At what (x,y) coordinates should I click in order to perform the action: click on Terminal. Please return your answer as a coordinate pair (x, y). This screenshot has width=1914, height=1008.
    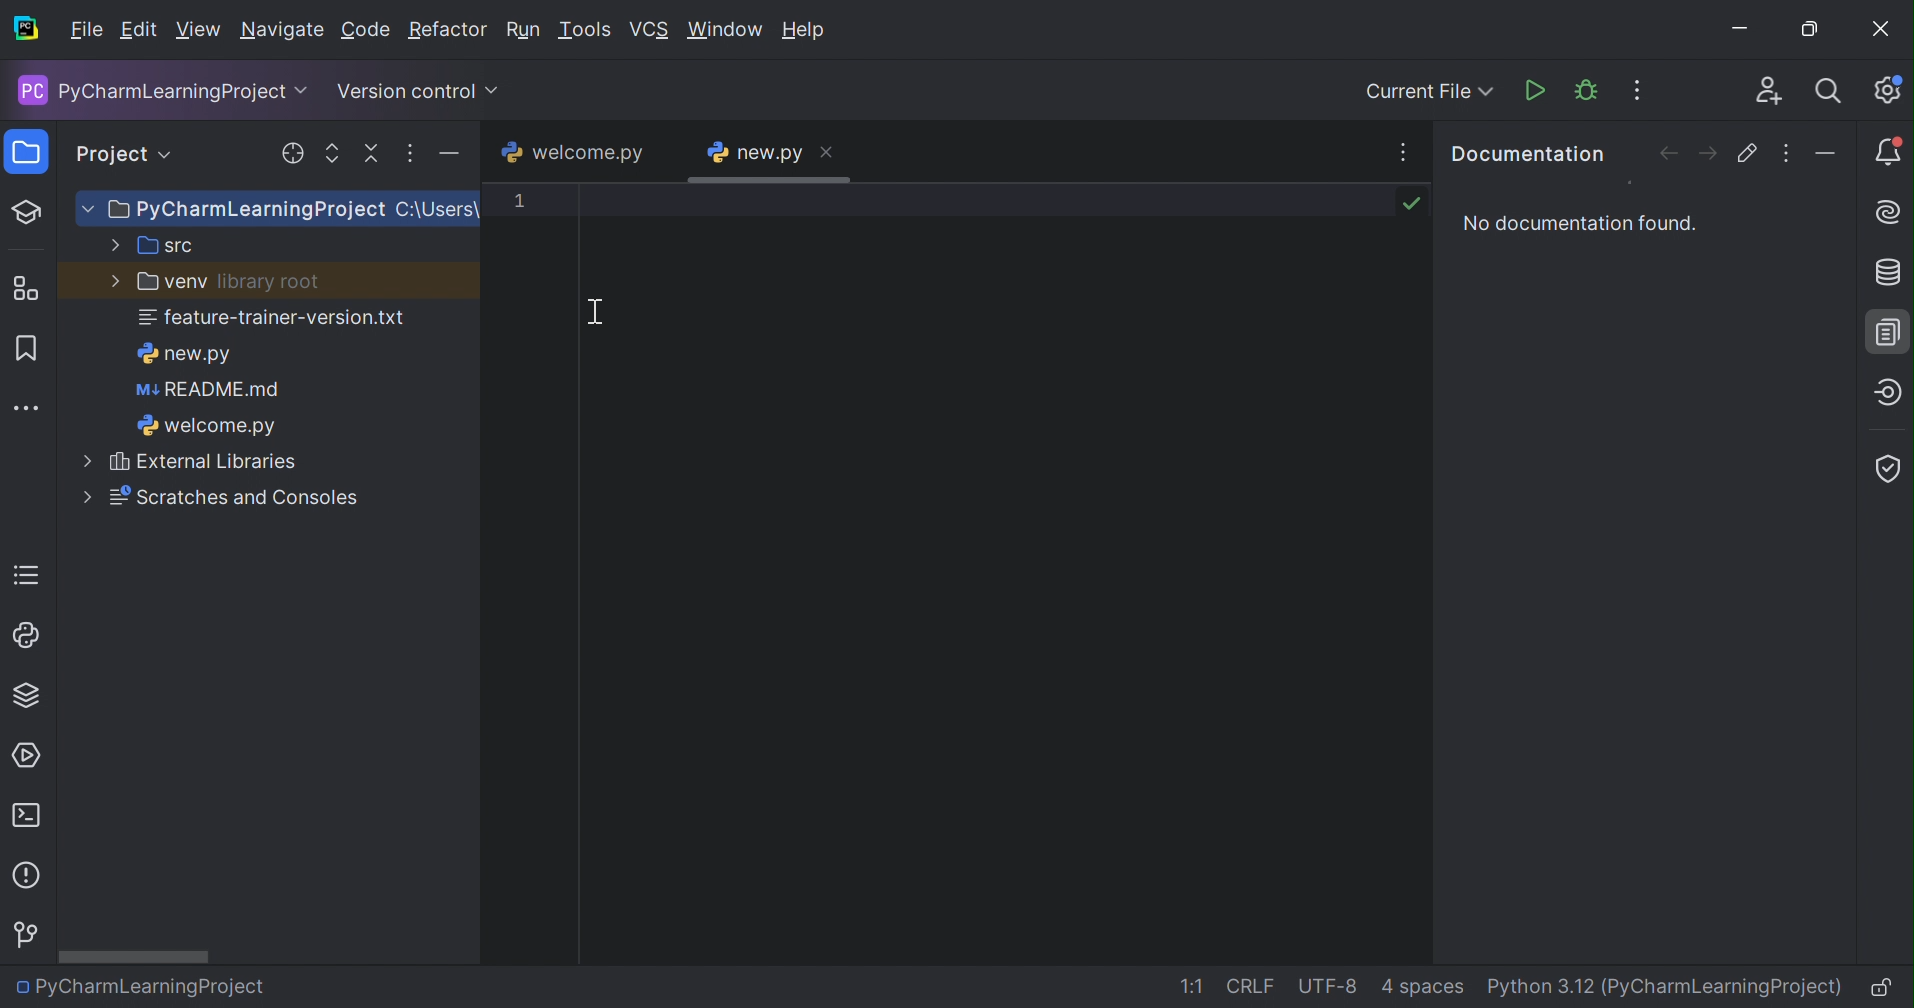
    Looking at the image, I should click on (32, 817).